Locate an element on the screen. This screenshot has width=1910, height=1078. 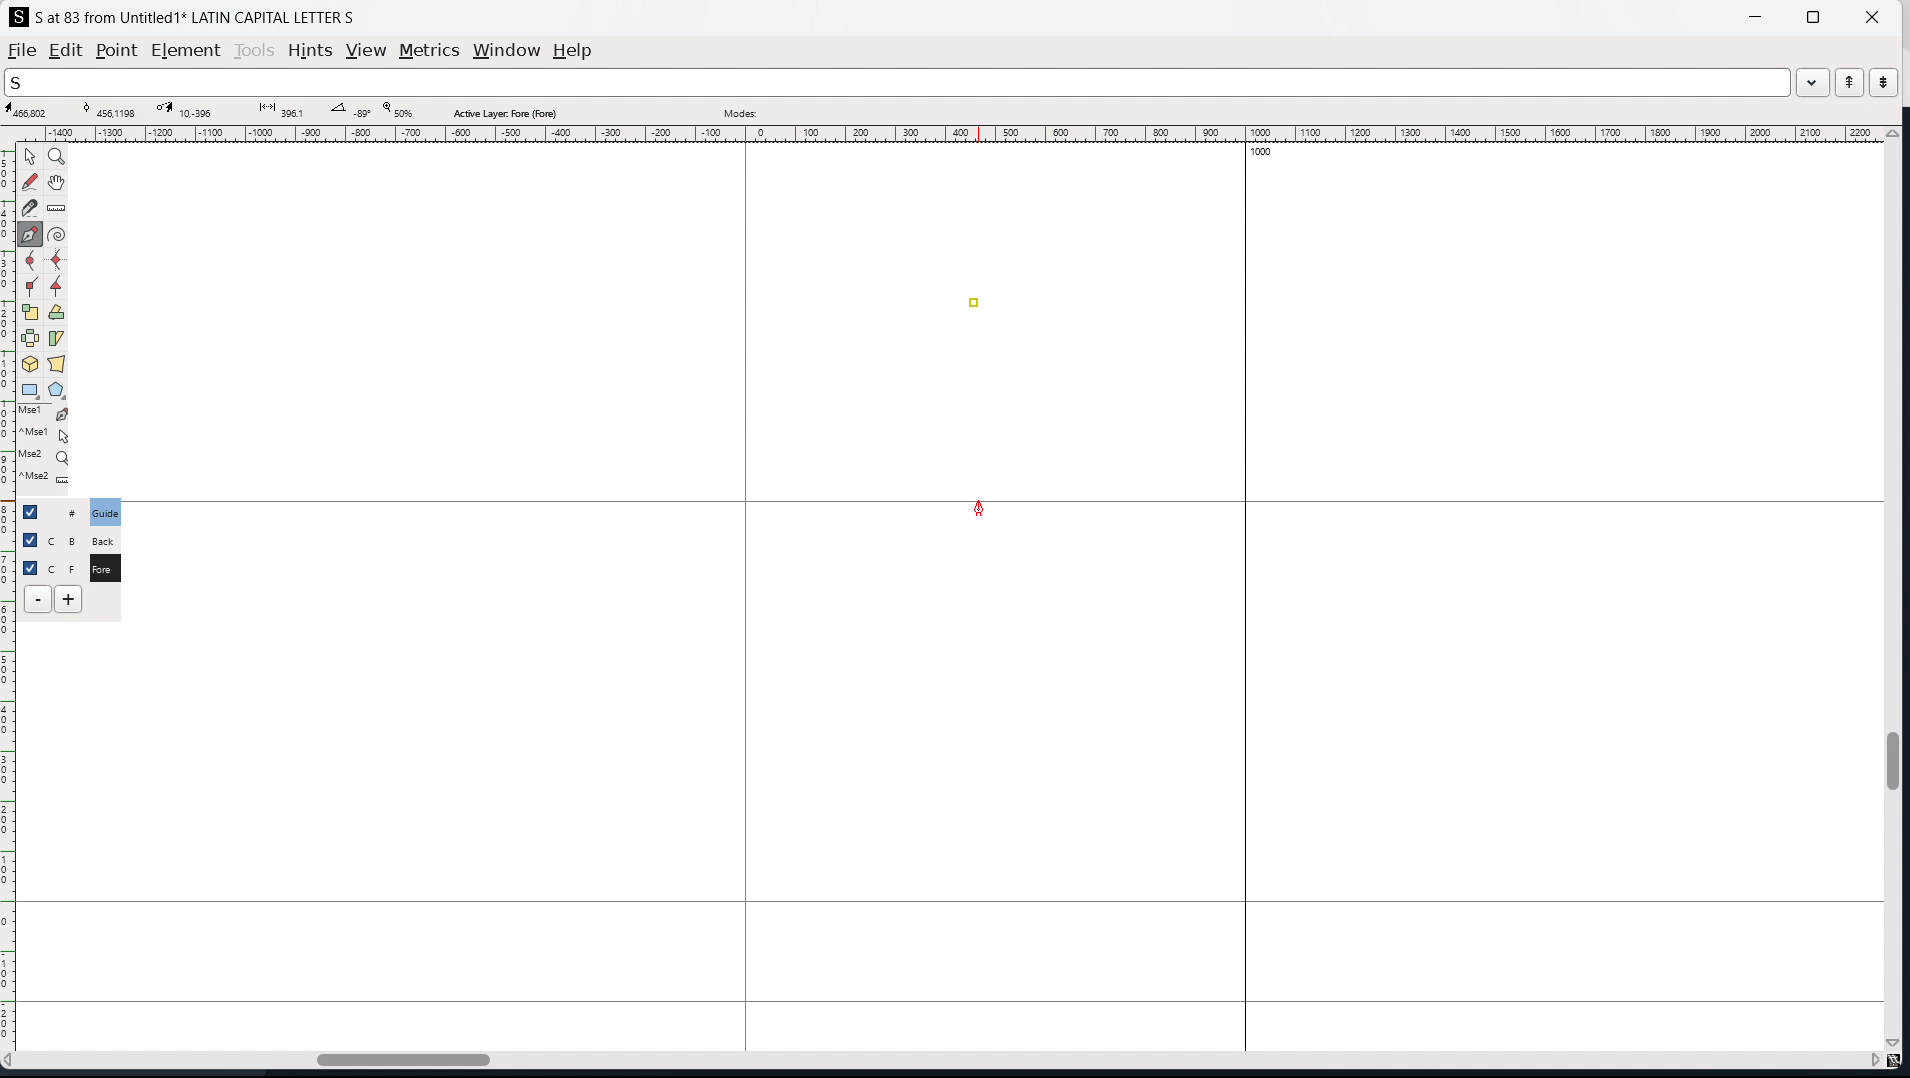
element is located at coordinates (187, 51).